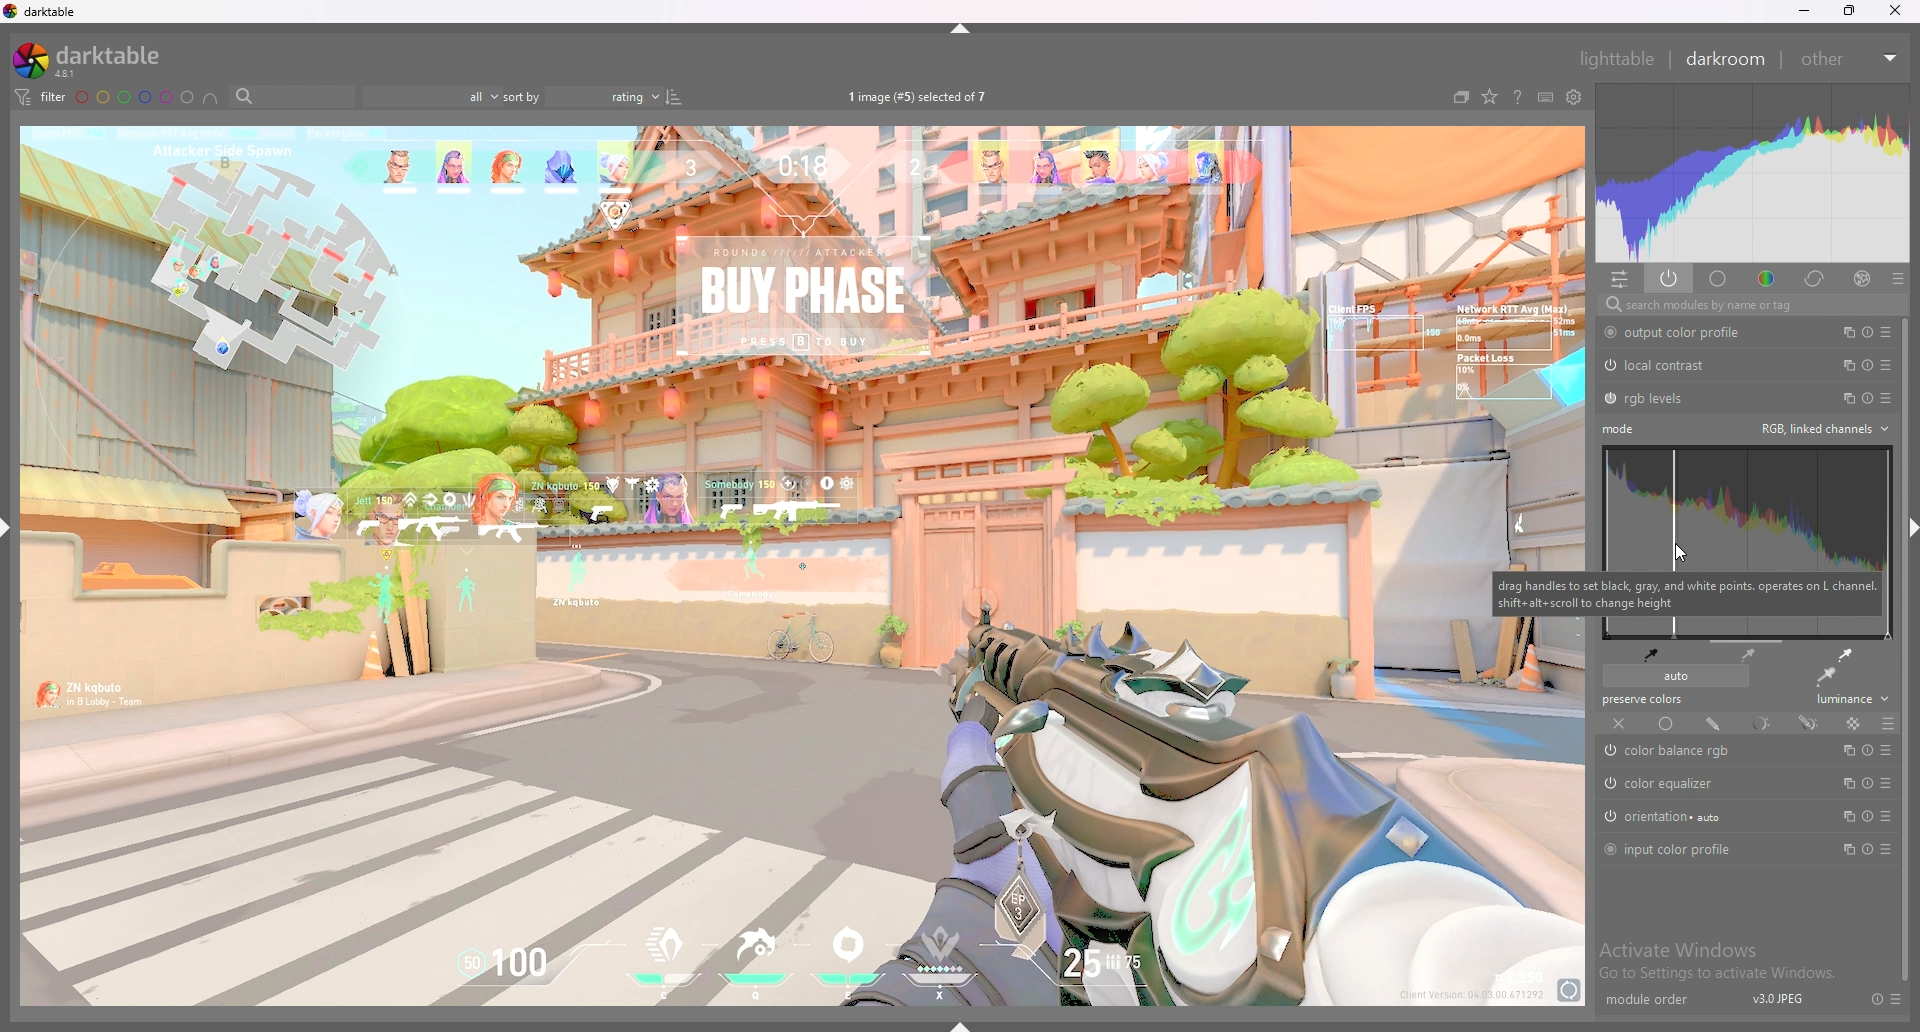 Image resolution: width=1920 pixels, height=1032 pixels. I want to click on play, so click(1868, 750).